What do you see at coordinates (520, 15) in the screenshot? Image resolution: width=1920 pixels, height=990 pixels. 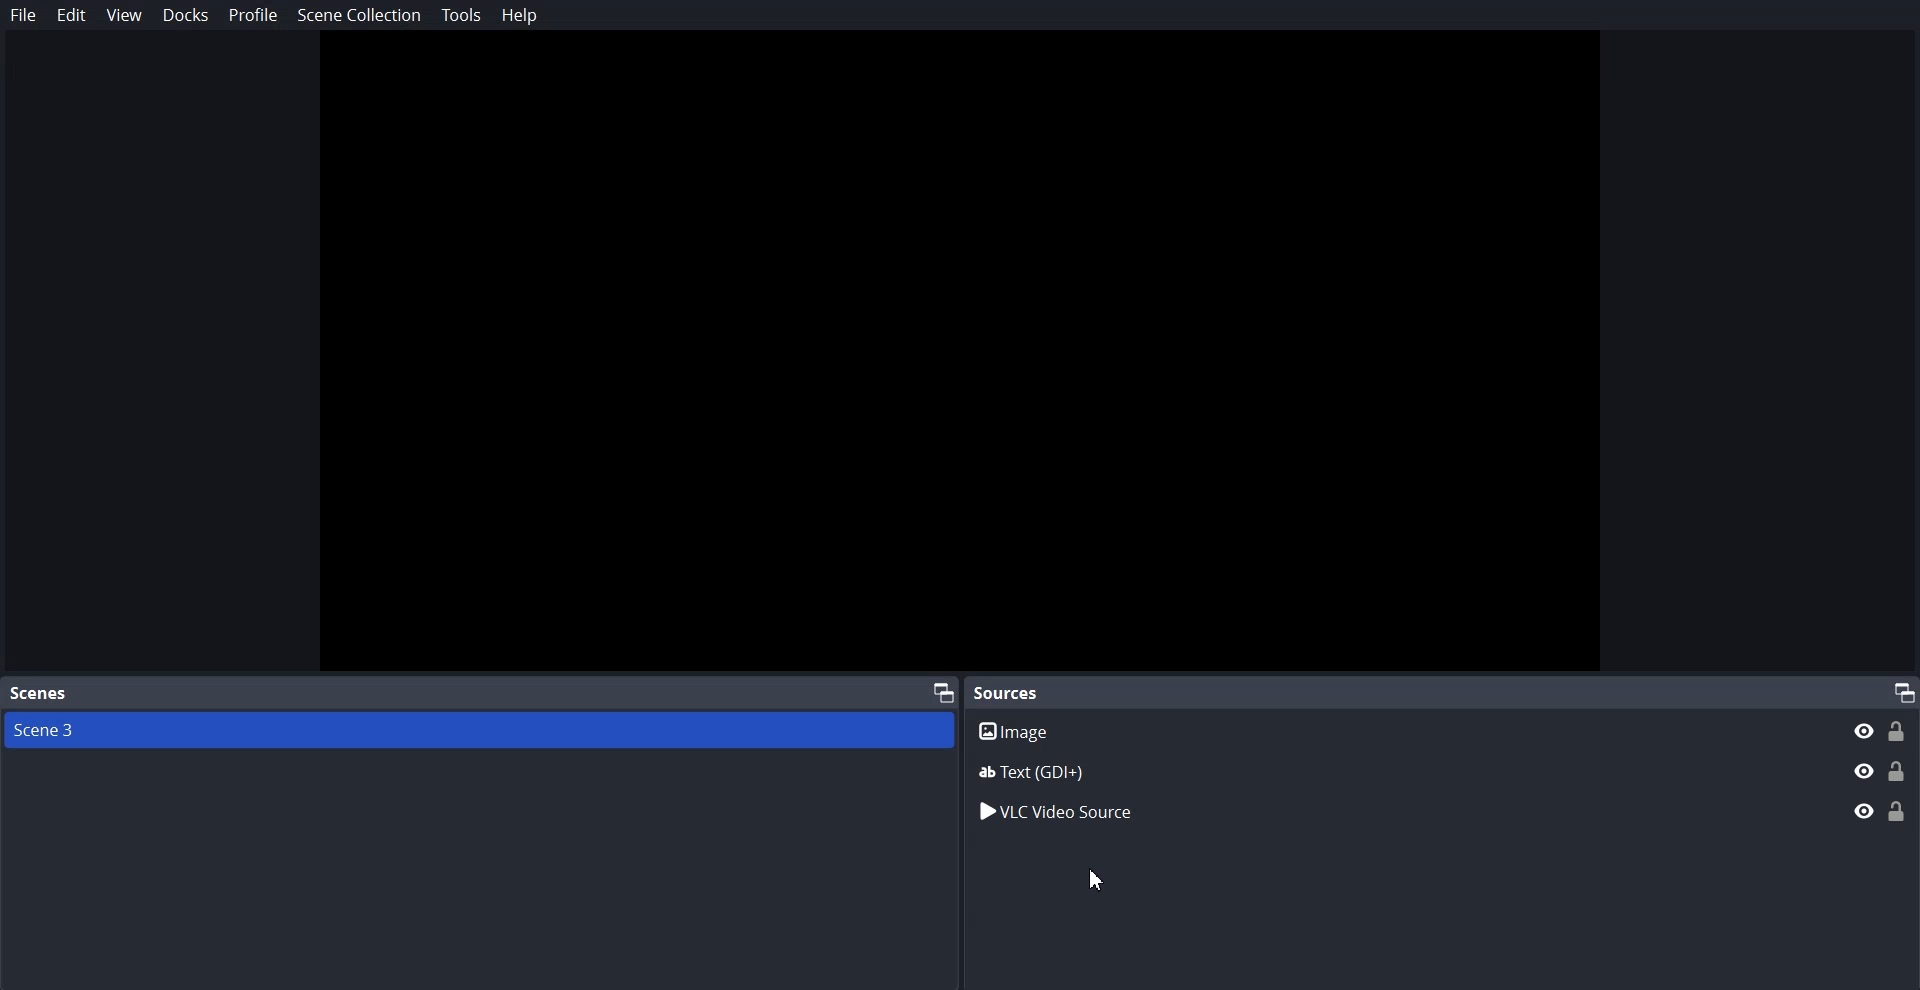 I see `Help` at bounding box center [520, 15].